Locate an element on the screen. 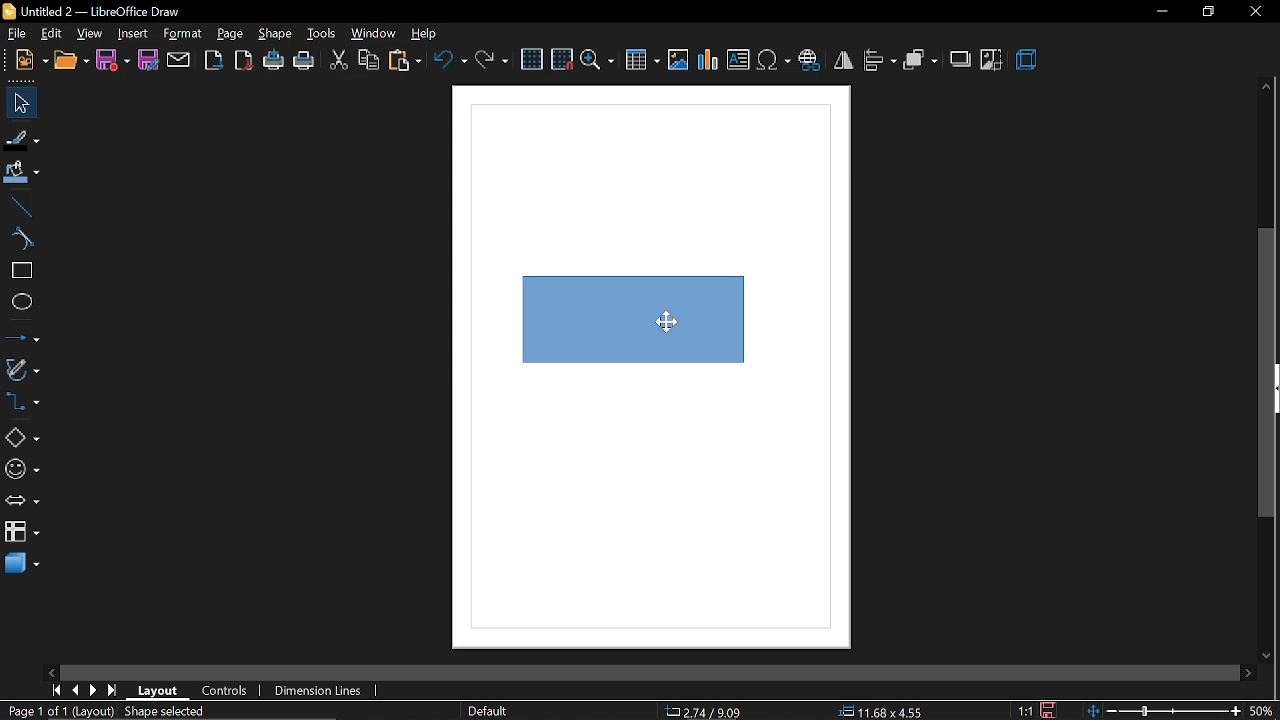 This screenshot has width=1280, height=720. paste is located at coordinates (403, 61).